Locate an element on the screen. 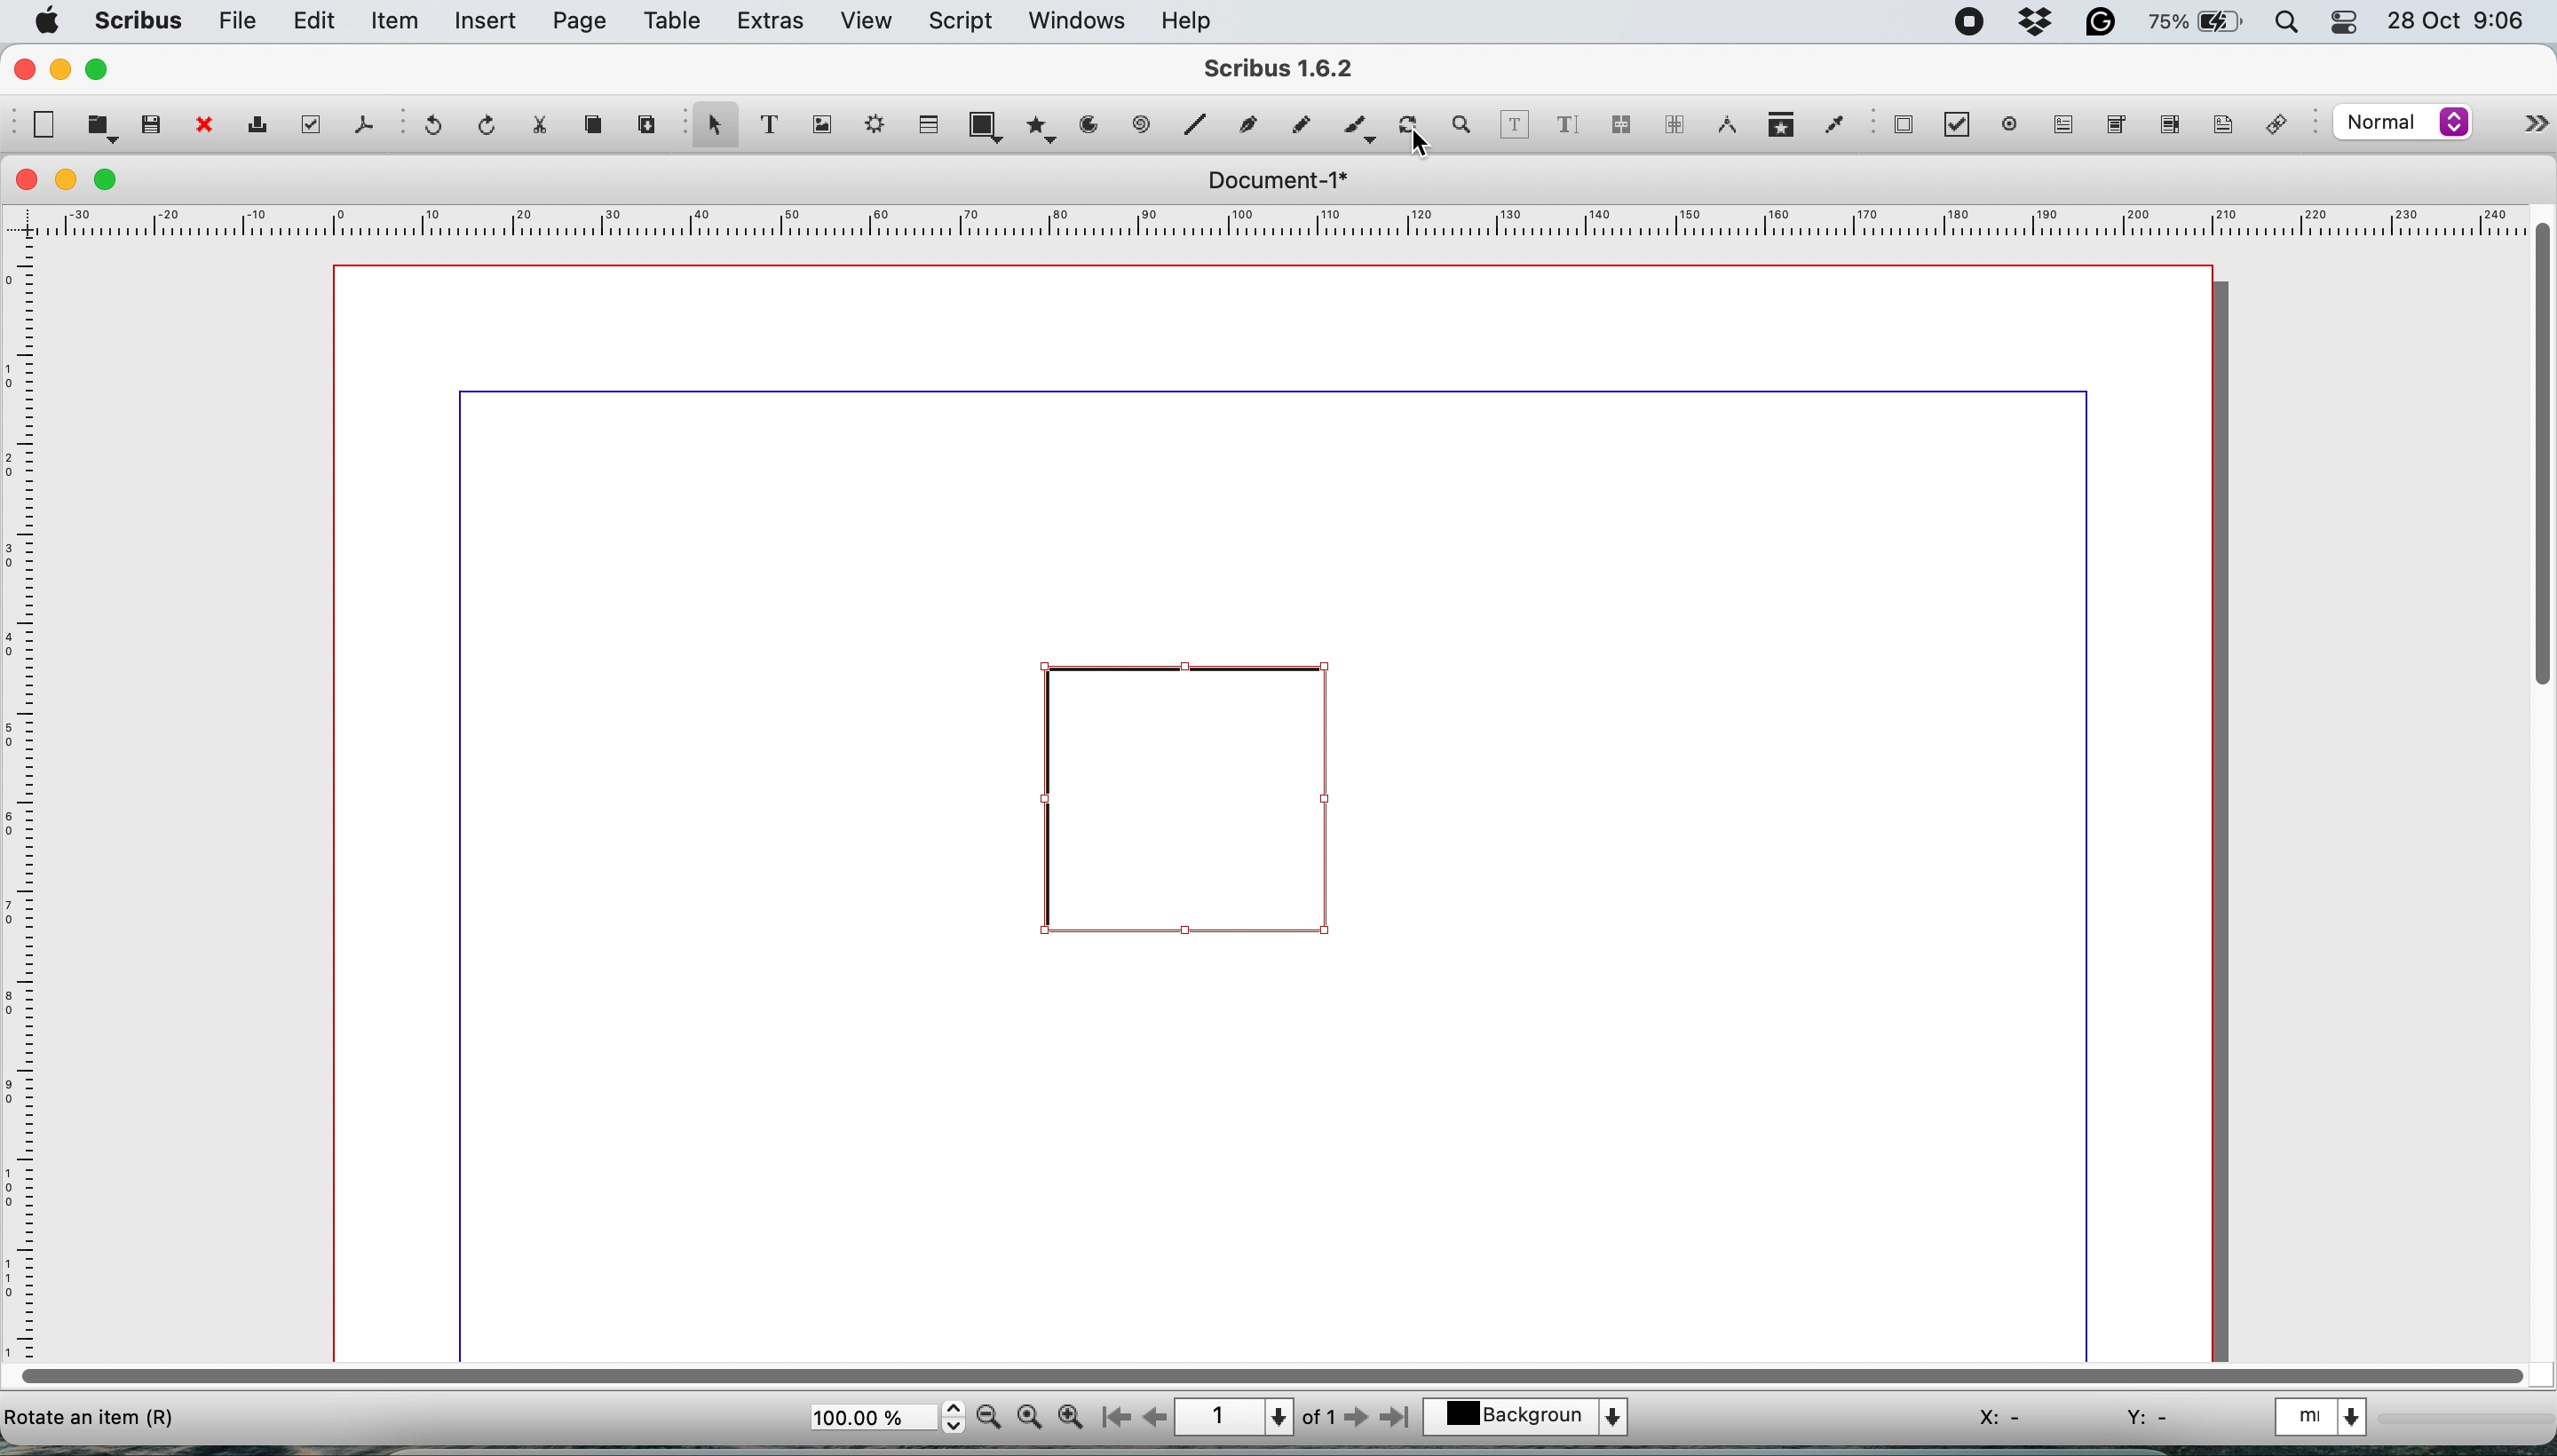 The image size is (2557, 1456). spotlight search is located at coordinates (2280, 23).